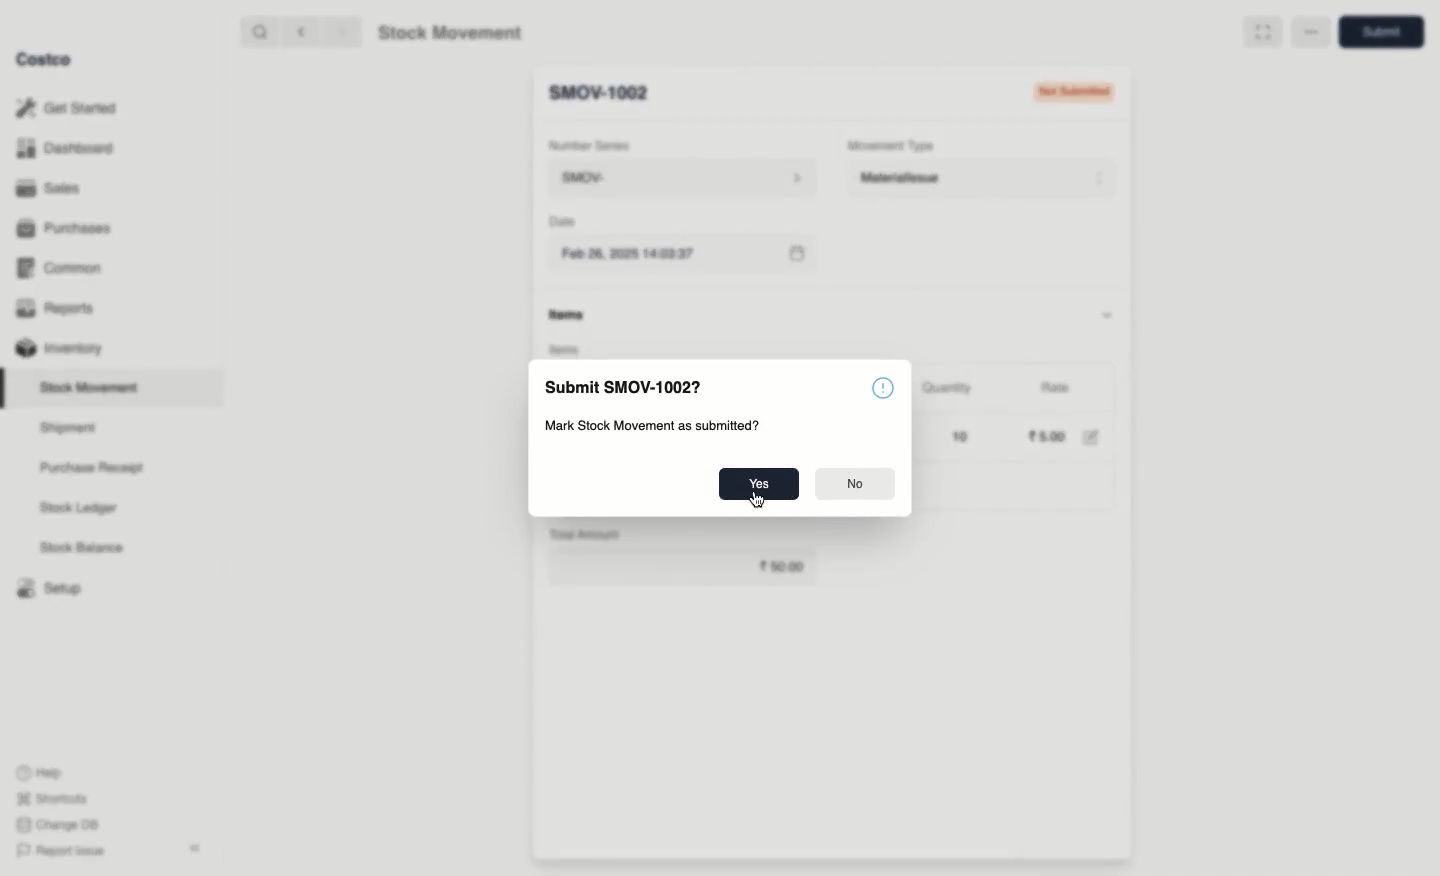 This screenshot has width=1440, height=876. I want to click on Yes, so click(756, 483).